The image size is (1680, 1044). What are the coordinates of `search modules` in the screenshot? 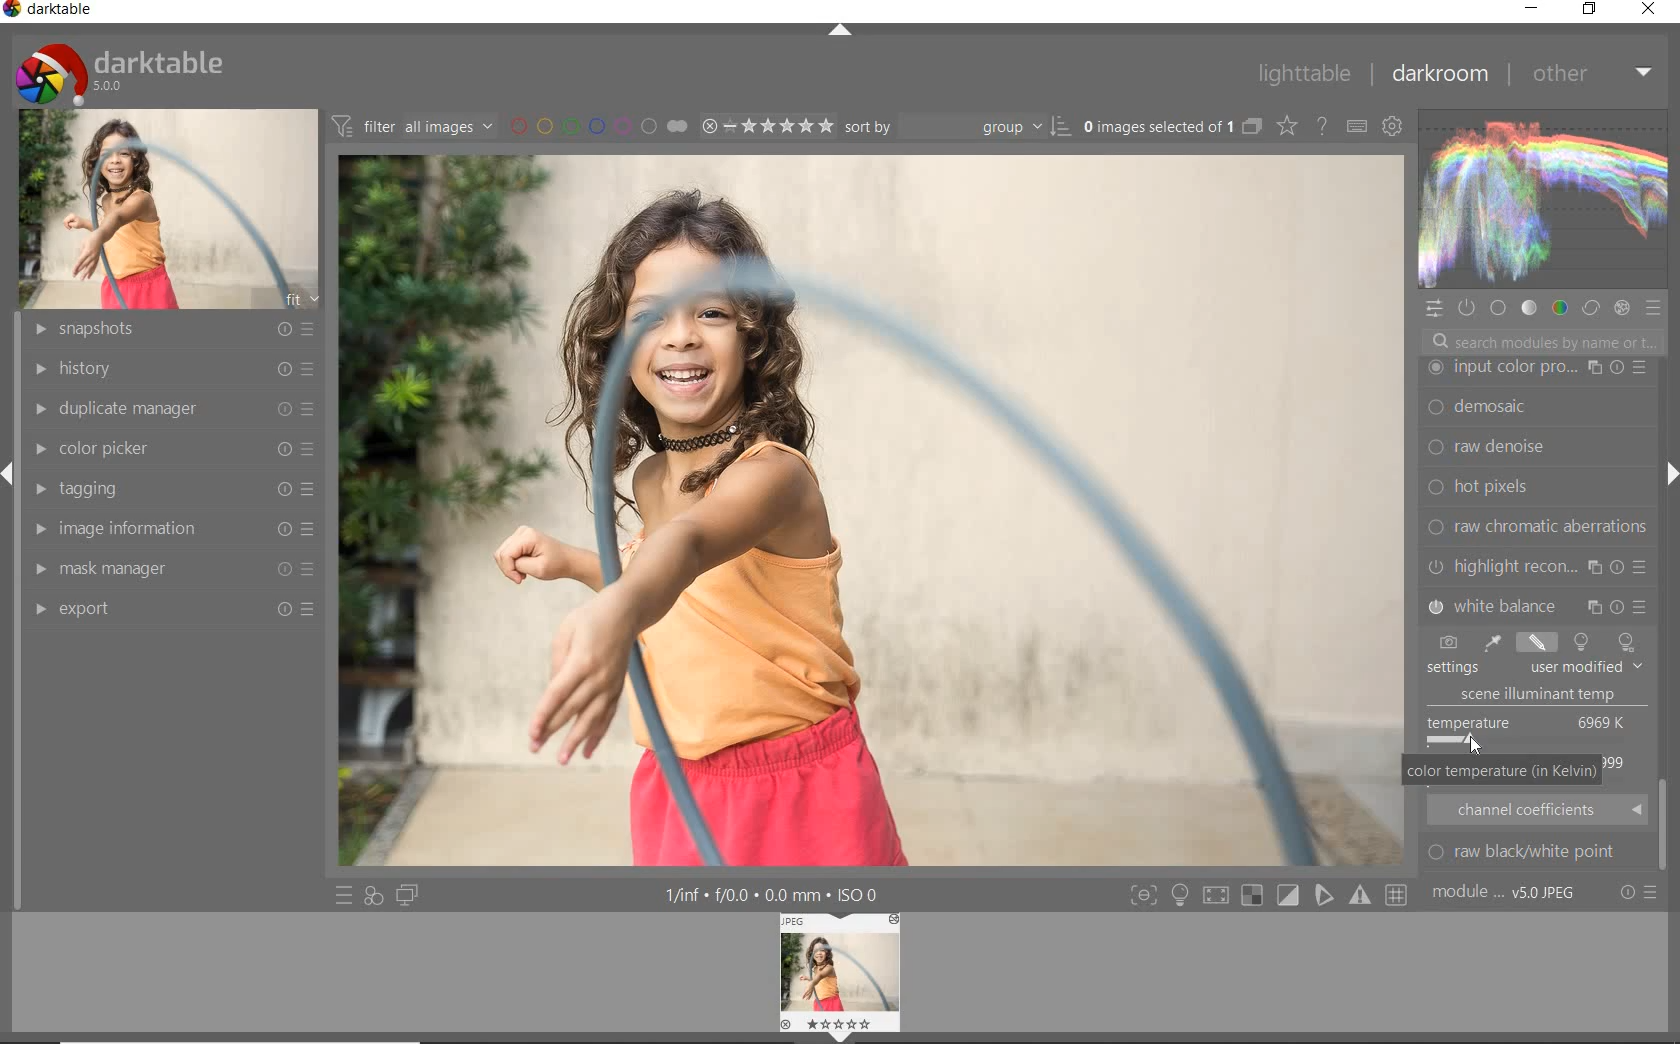 It's located at (1541, 344).